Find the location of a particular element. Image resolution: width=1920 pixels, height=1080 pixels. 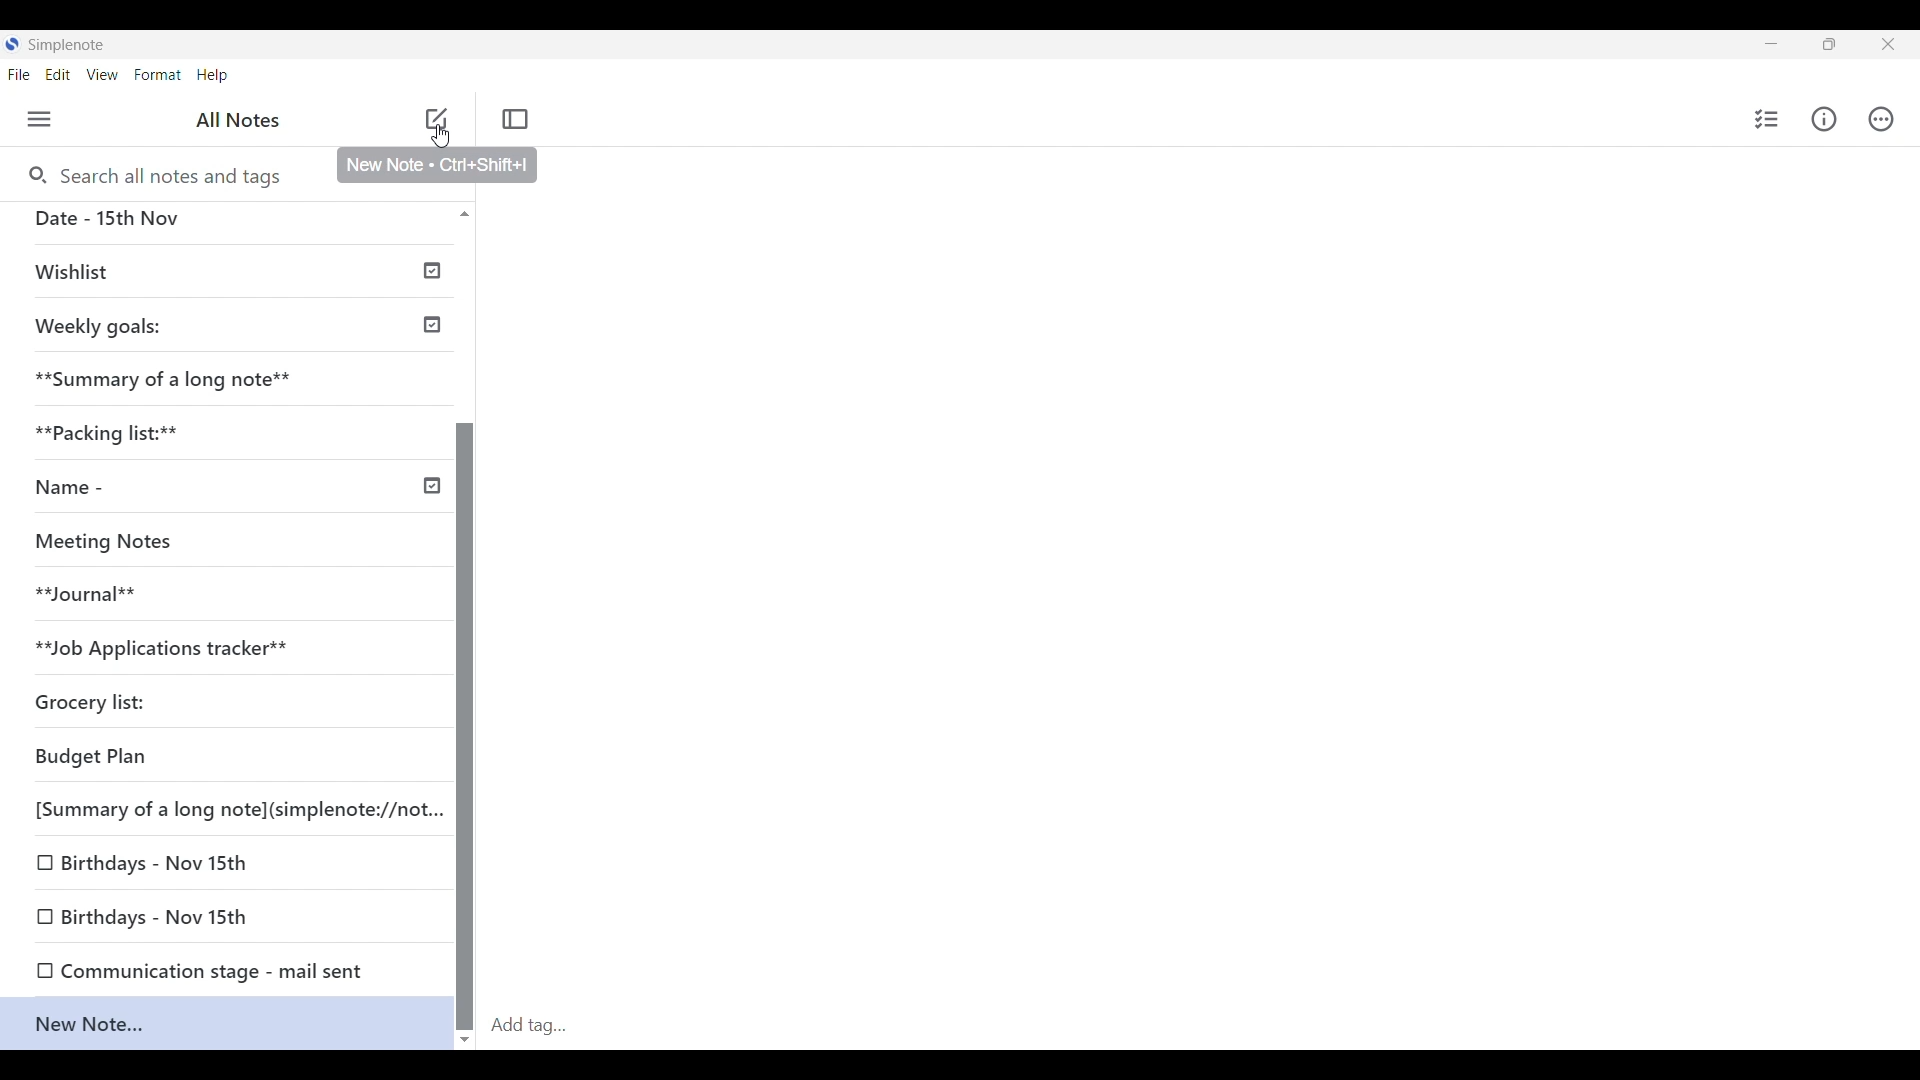

Format menu is located at coordinates (157, 75).